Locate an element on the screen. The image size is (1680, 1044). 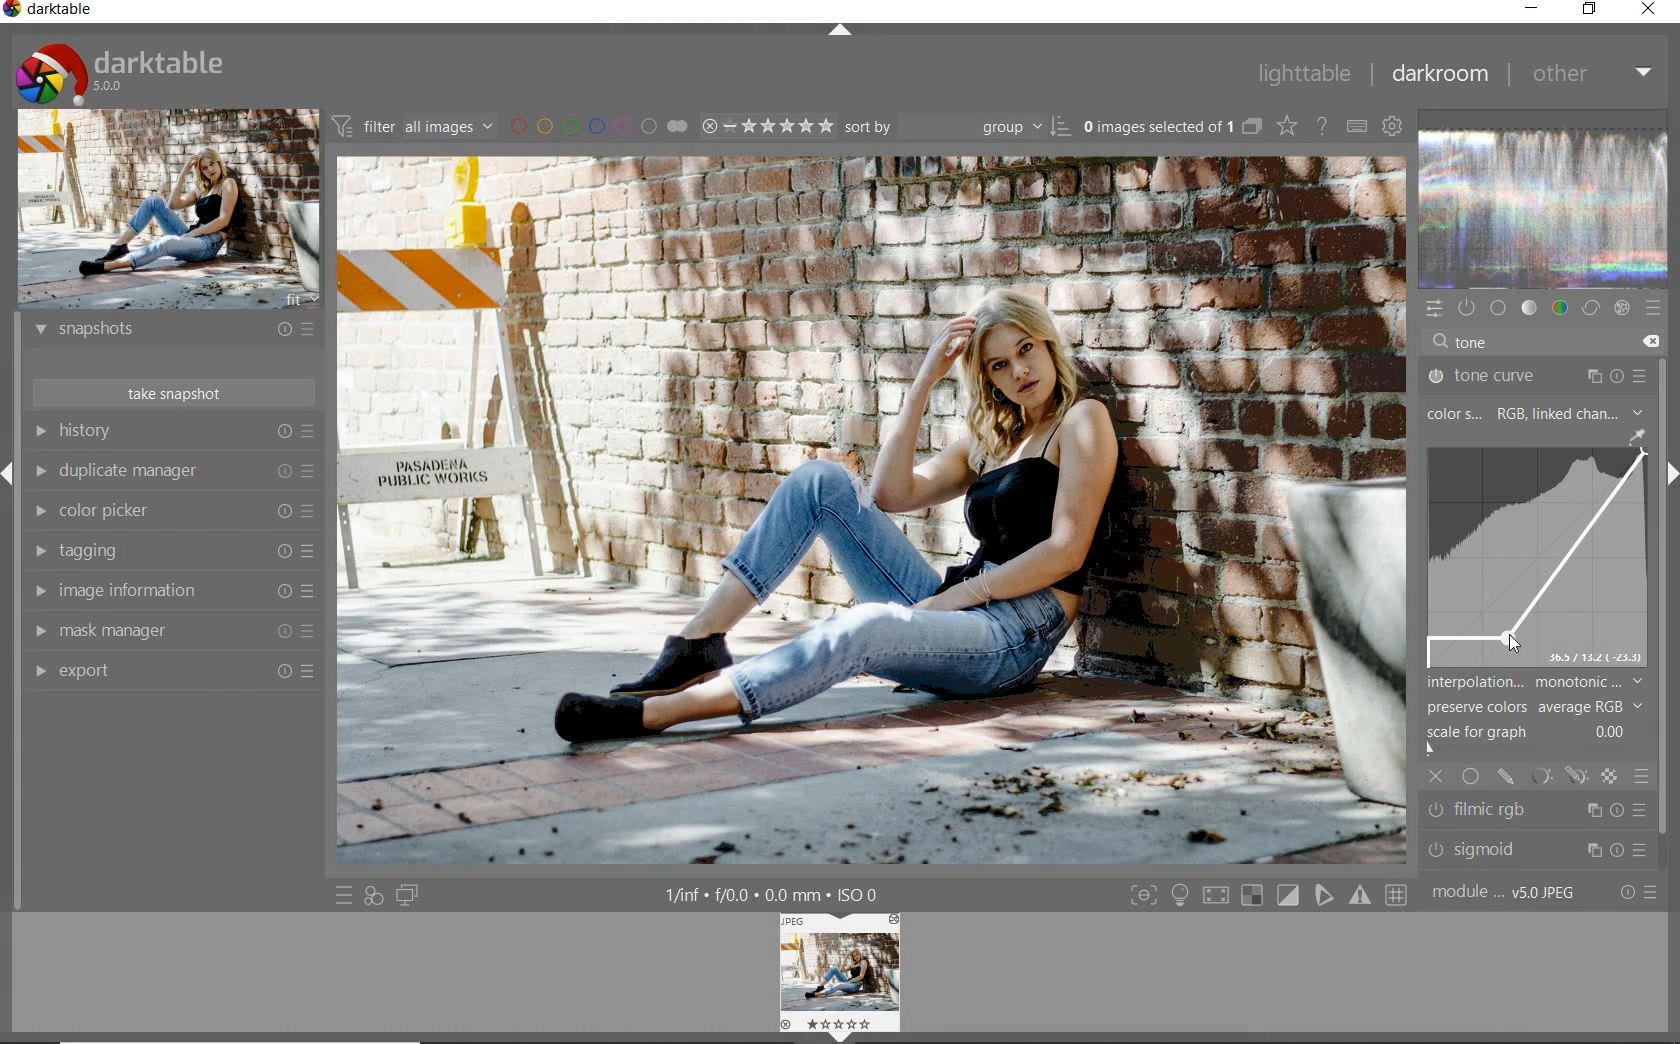
history is located at coordinates (173, 434).